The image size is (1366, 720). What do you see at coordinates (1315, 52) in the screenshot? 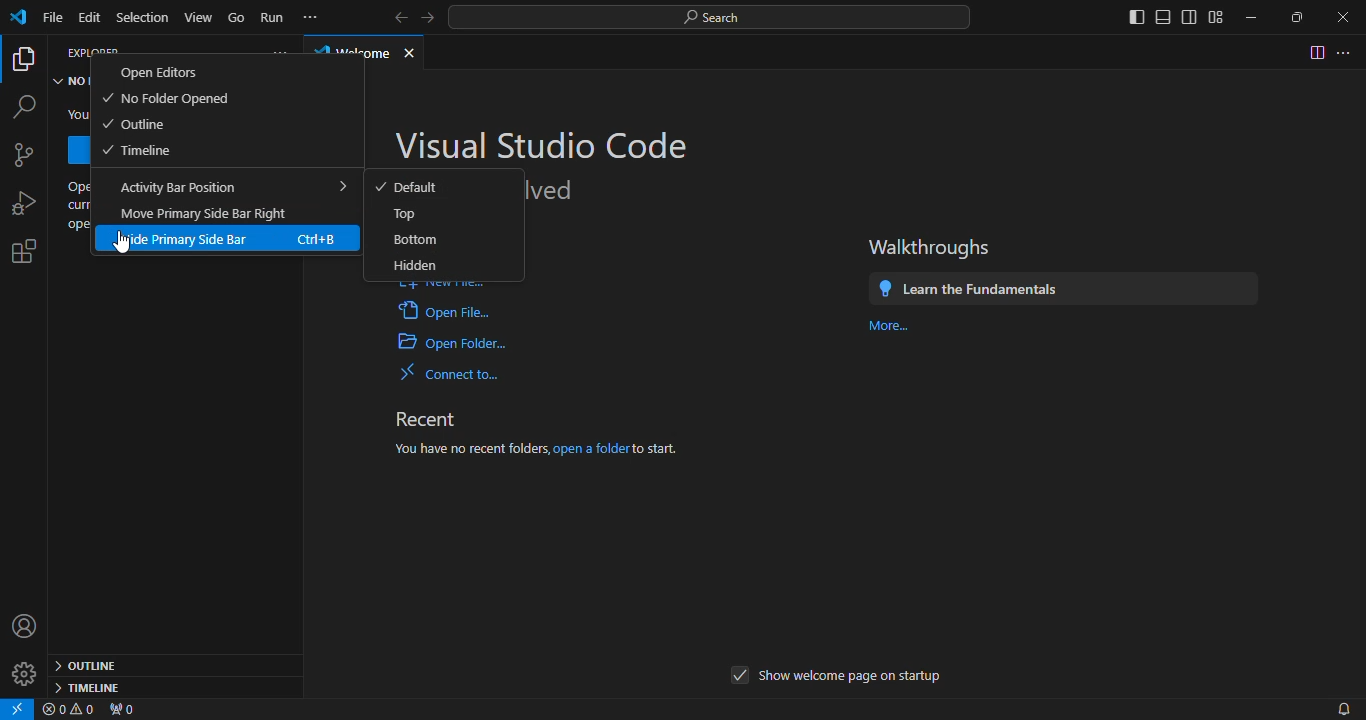
I see `switch toggle page` at bounding box center [1315, 52].